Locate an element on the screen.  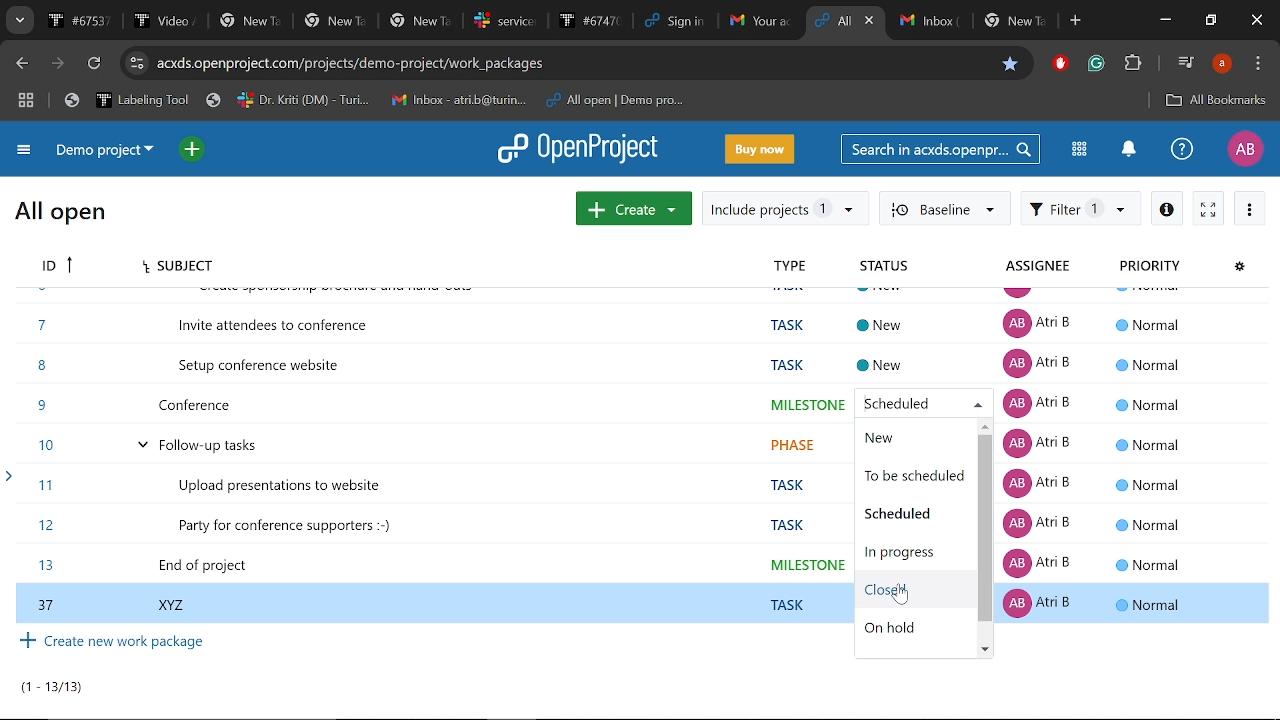
close curretn tab is located at coordinates (872, 21).